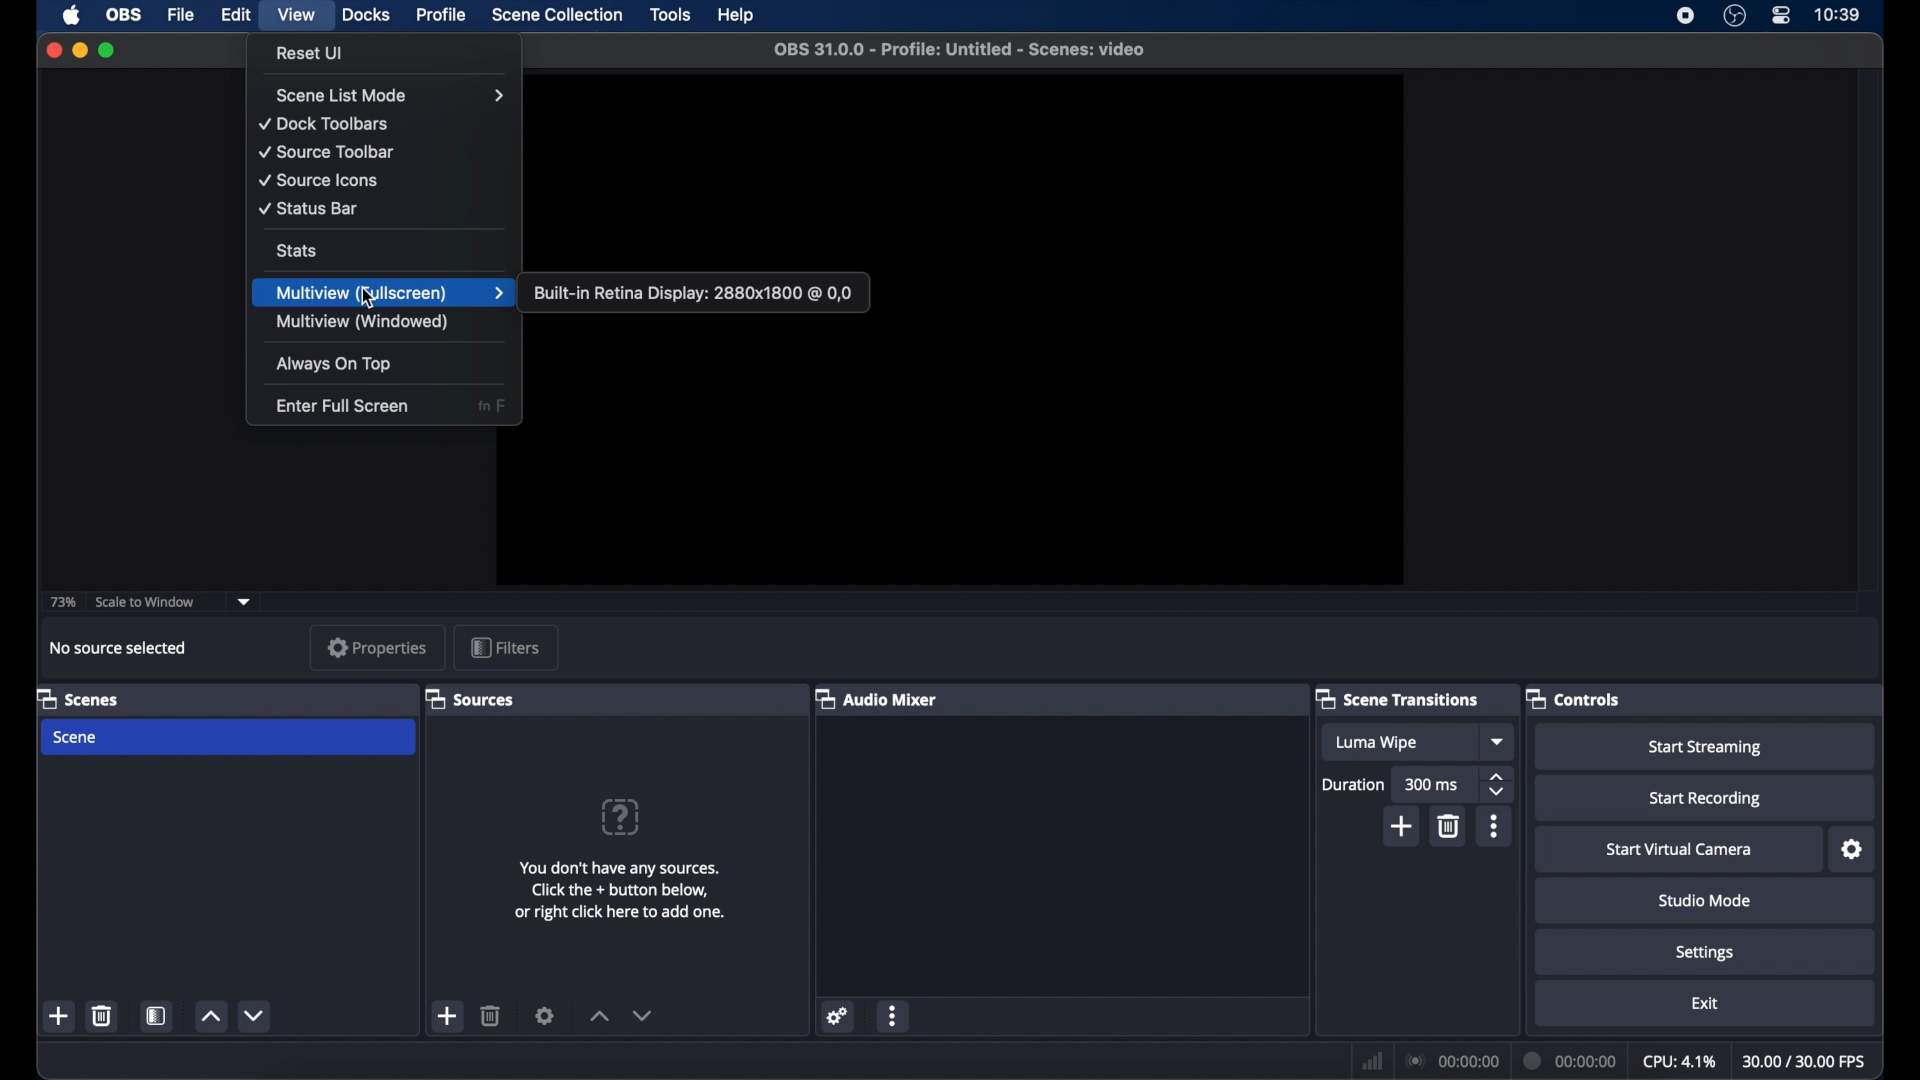 The width and height of the screenshot is (1920, 1080). Describe the element at coordinates (1705, 797) in the screenshot. I see `start recording` at that location.